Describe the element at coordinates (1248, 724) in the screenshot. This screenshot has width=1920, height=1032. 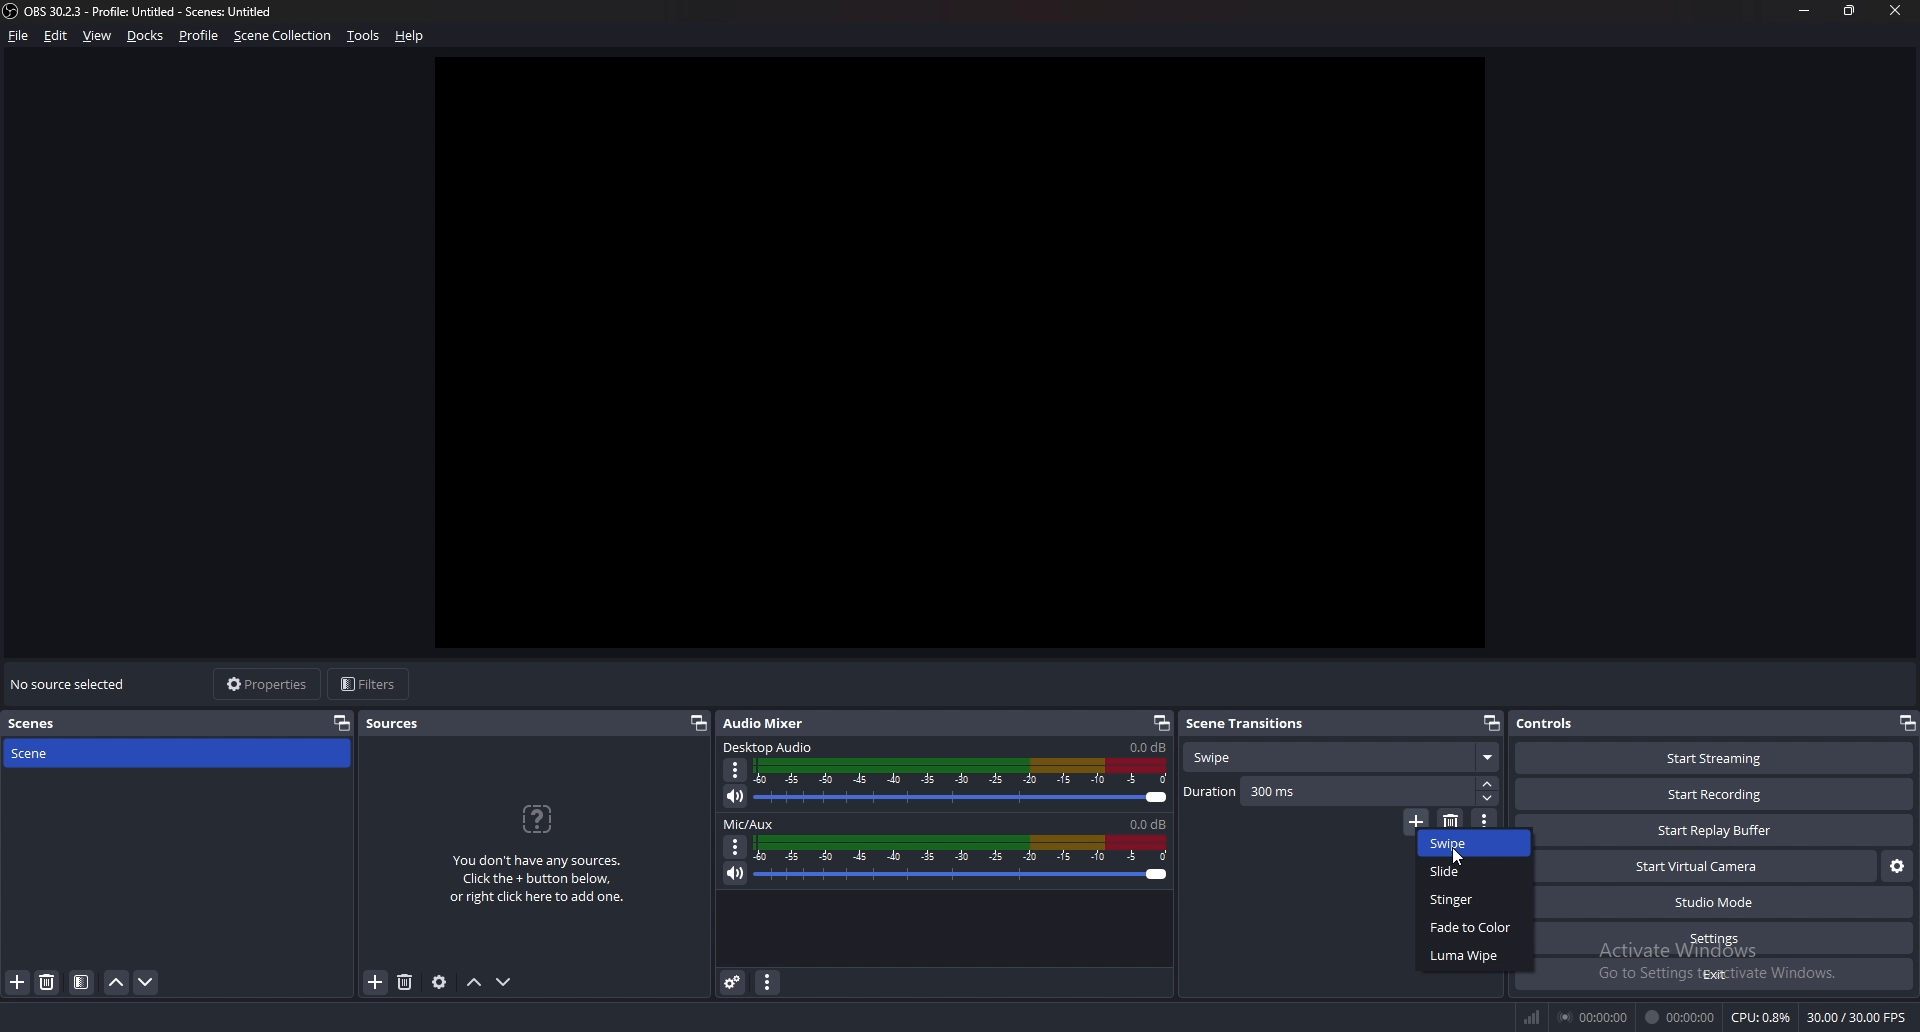
I see `scene transitions` at that location.